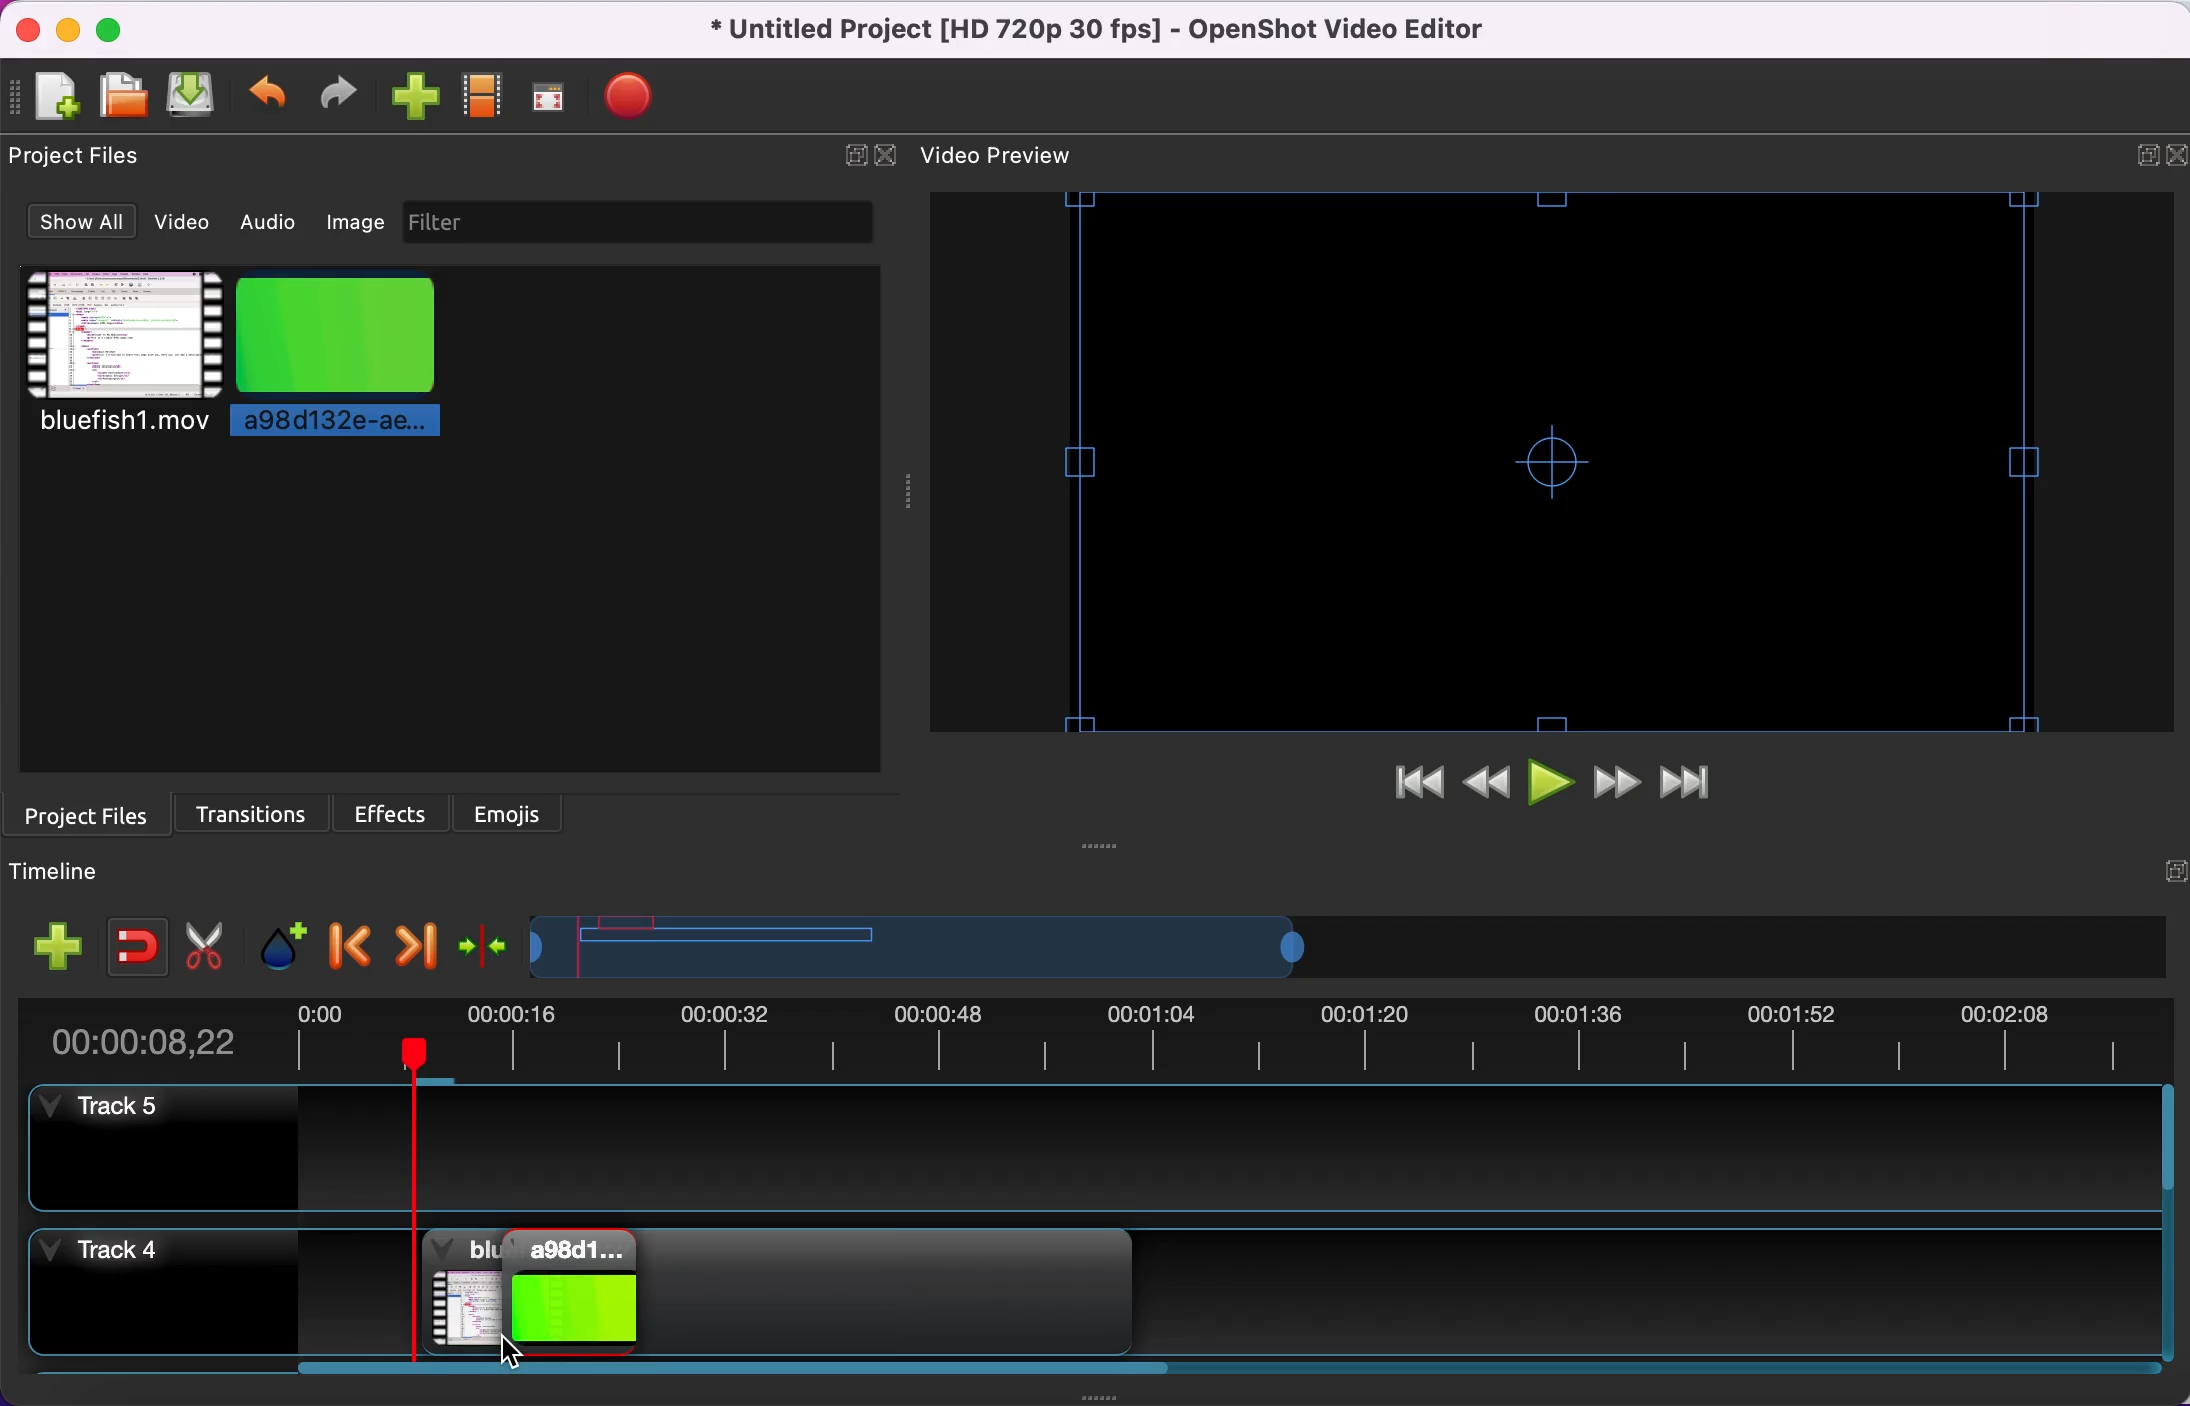 The image size is (2190, 1406). I want to click on video, so click(114, 359).